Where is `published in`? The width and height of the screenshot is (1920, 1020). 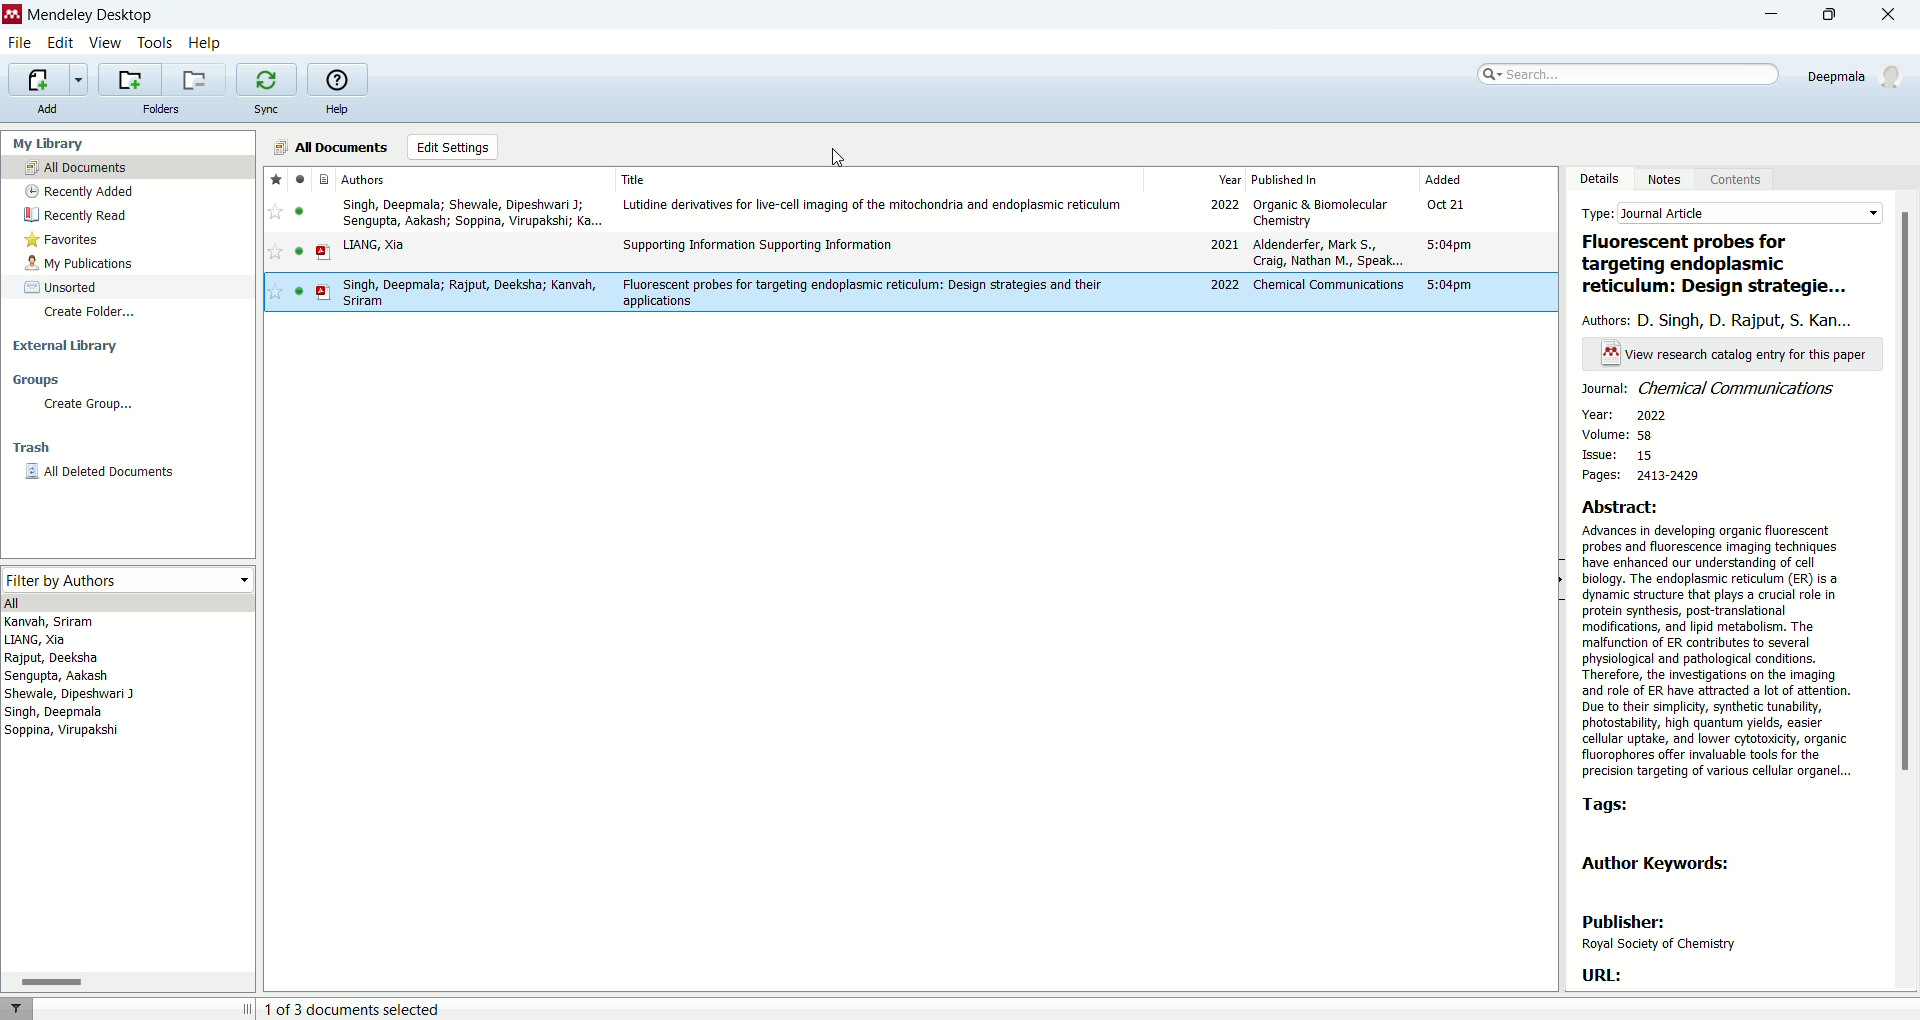 published in is located at coordinates (1331, 178).